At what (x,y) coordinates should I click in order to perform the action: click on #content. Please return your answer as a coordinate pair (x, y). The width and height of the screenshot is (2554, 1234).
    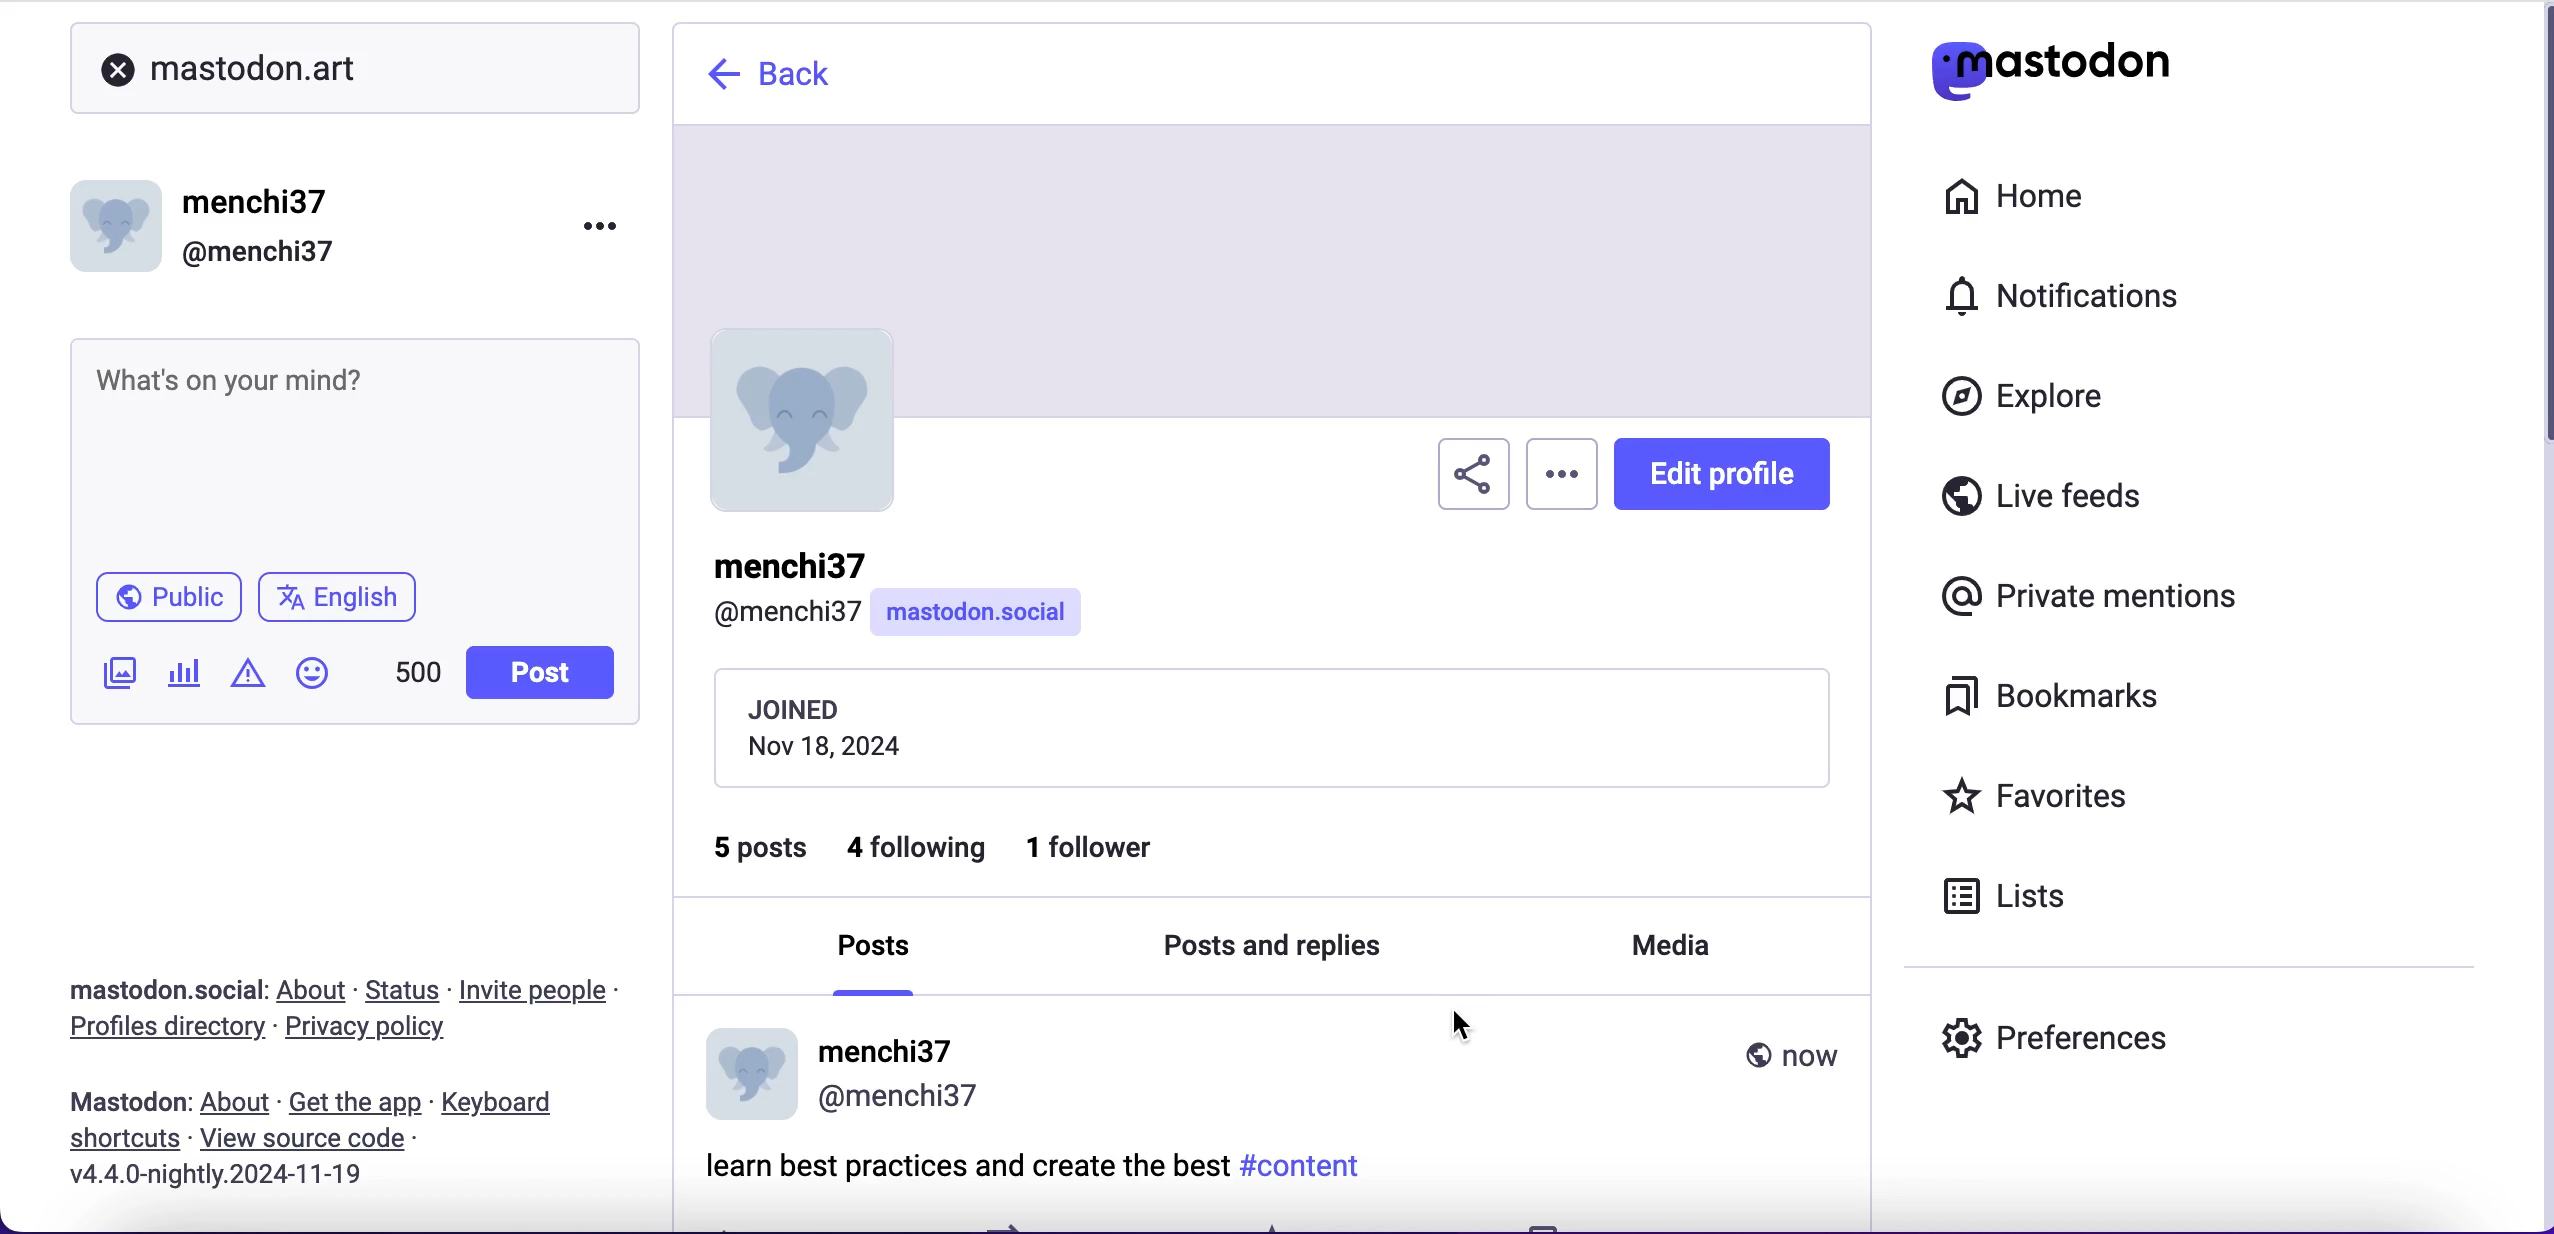
    Looking at the image, I should click on (1309, 1170).